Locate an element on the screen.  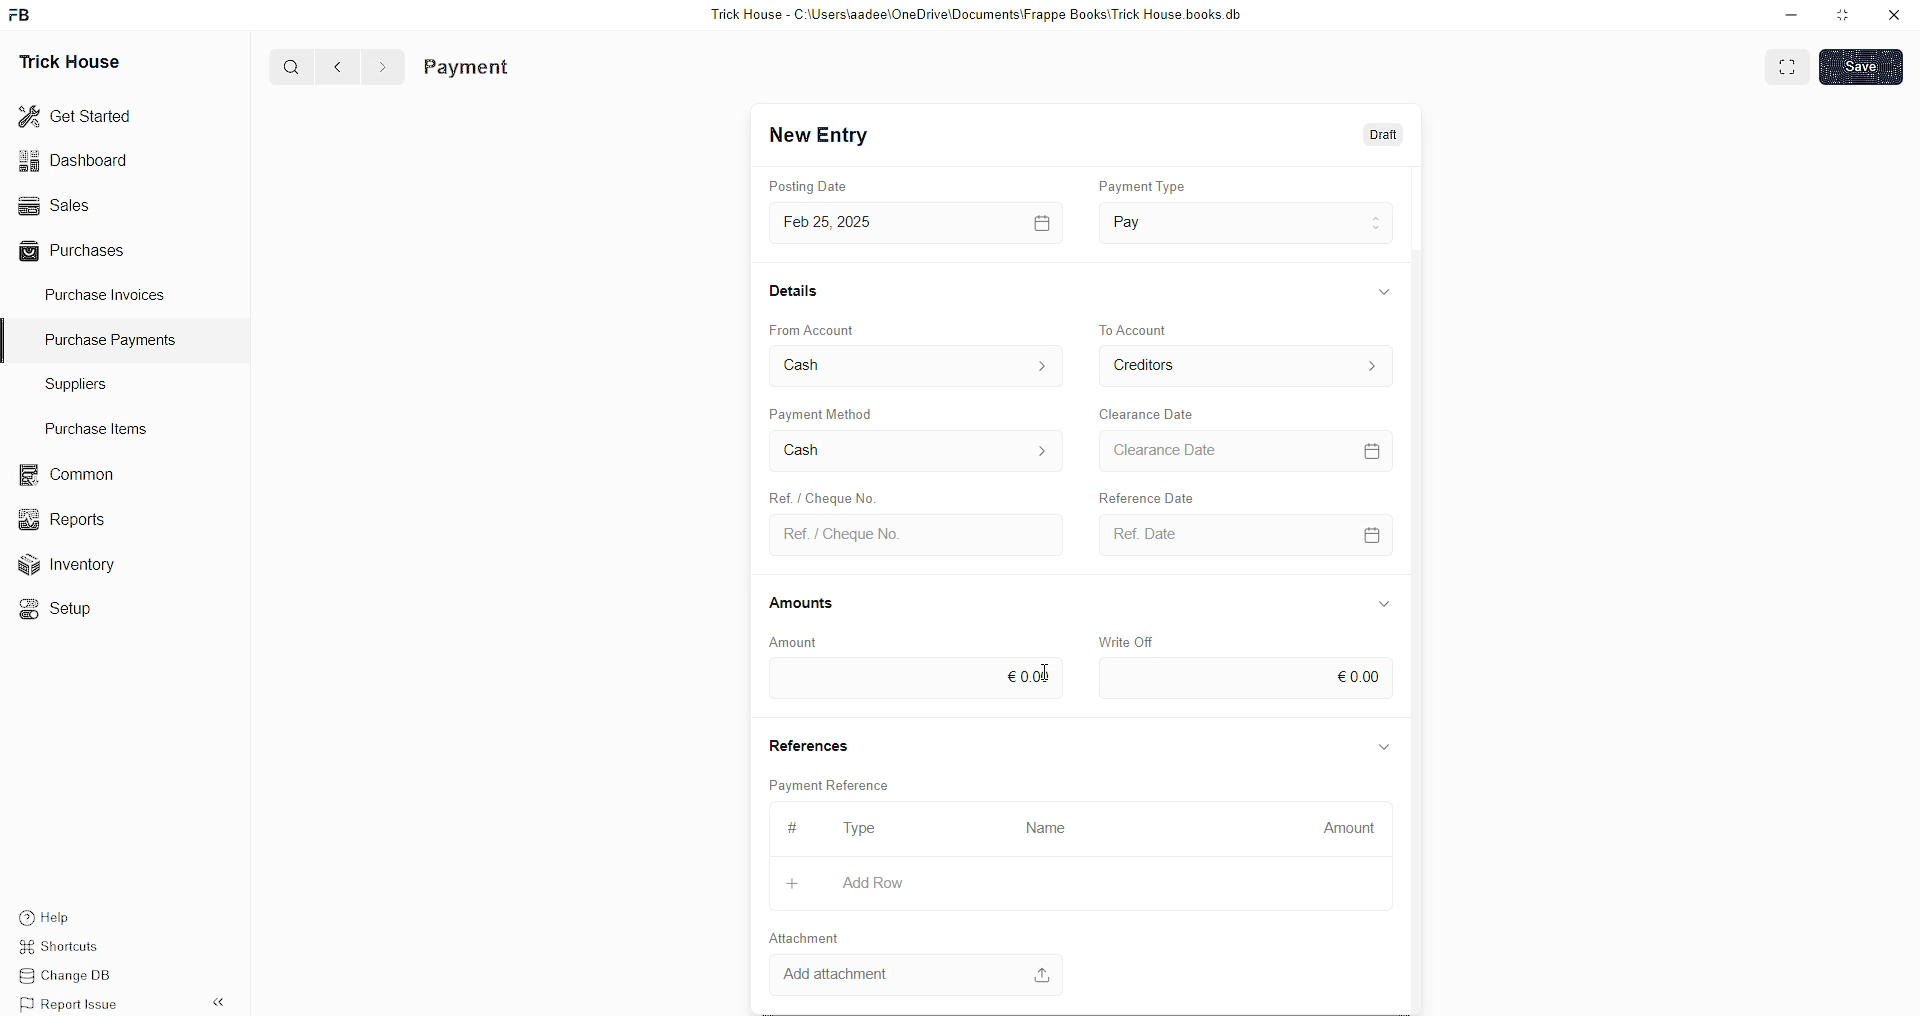
Cash is located at coordinates (792, 448).